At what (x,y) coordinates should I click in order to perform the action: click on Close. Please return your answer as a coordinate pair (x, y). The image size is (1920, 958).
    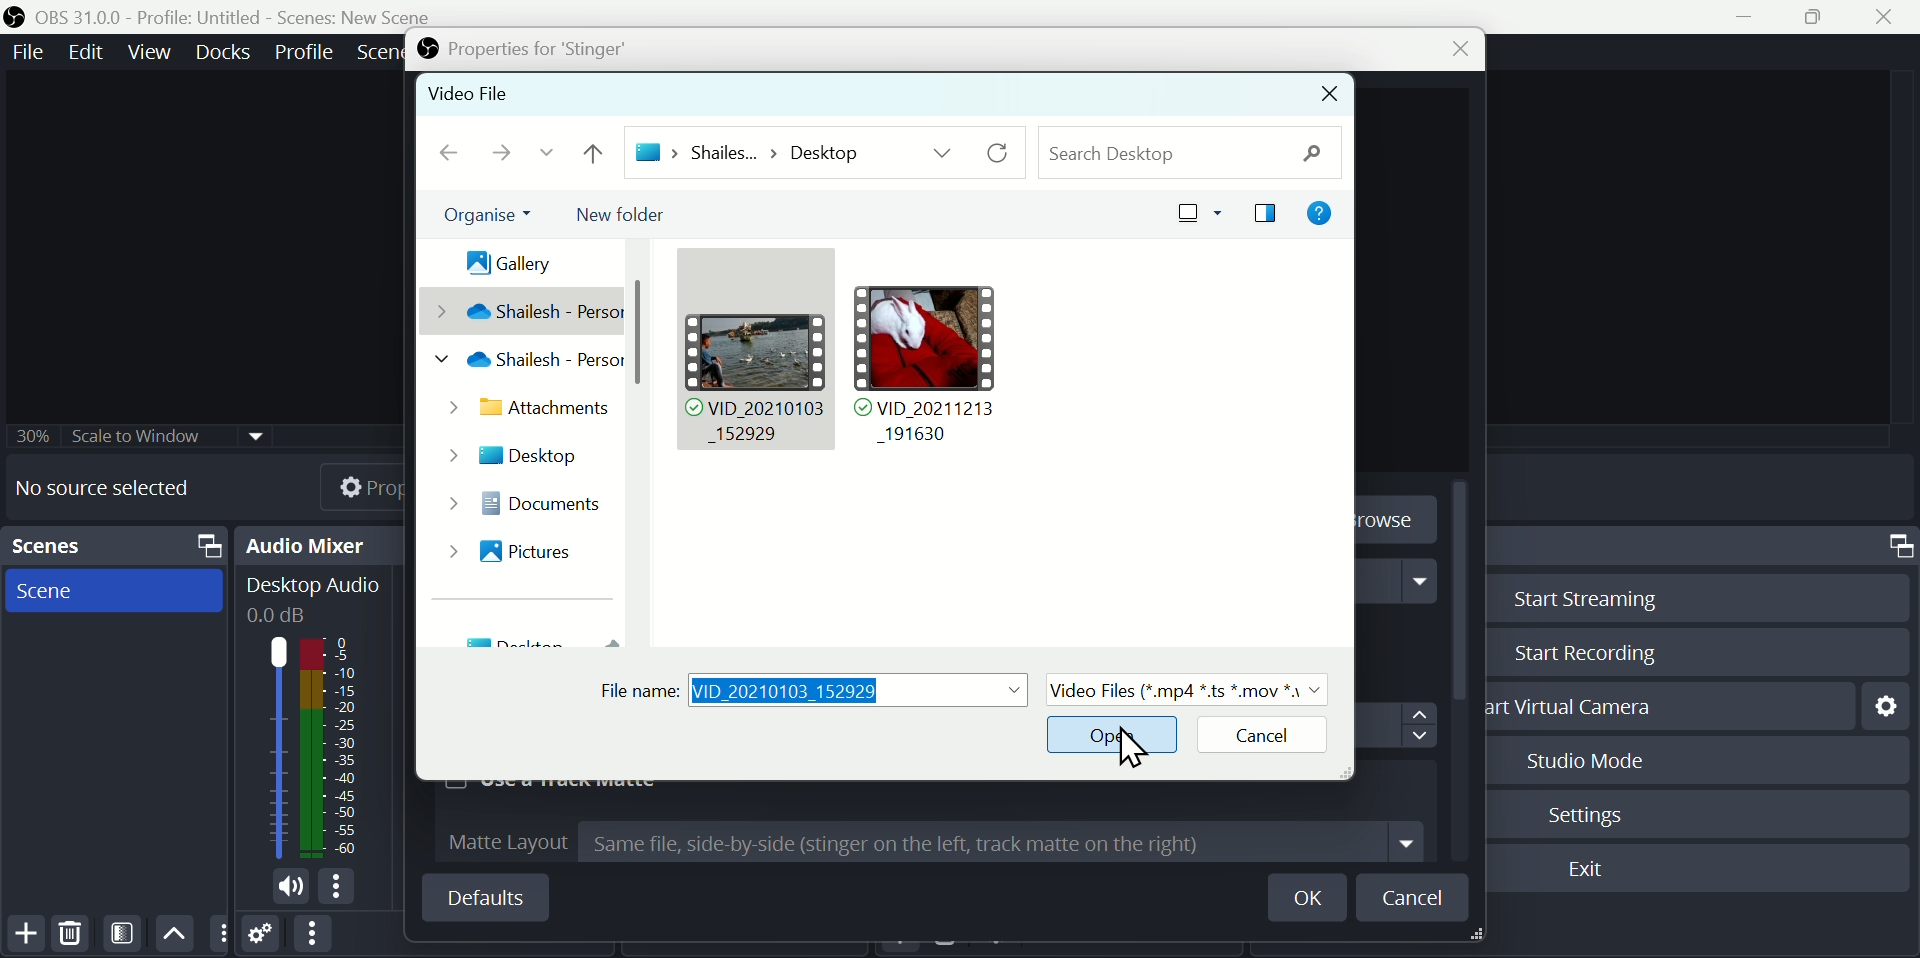
    Looking at the image, I should click on (1330, 95).